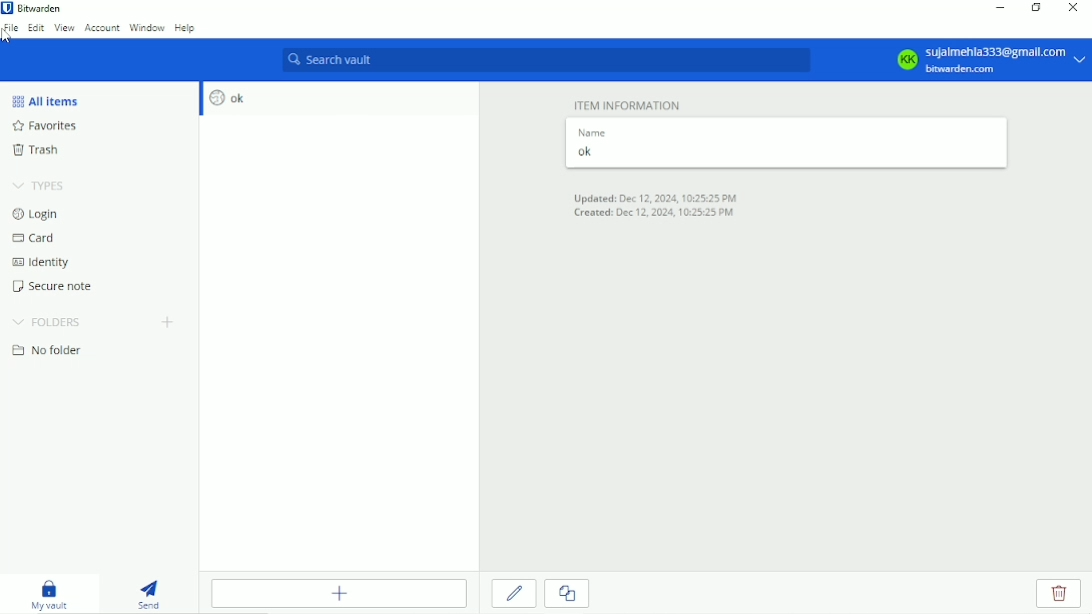 This screenshot has width=1092, height=614. I want to click on Edit, so click(36, 27).